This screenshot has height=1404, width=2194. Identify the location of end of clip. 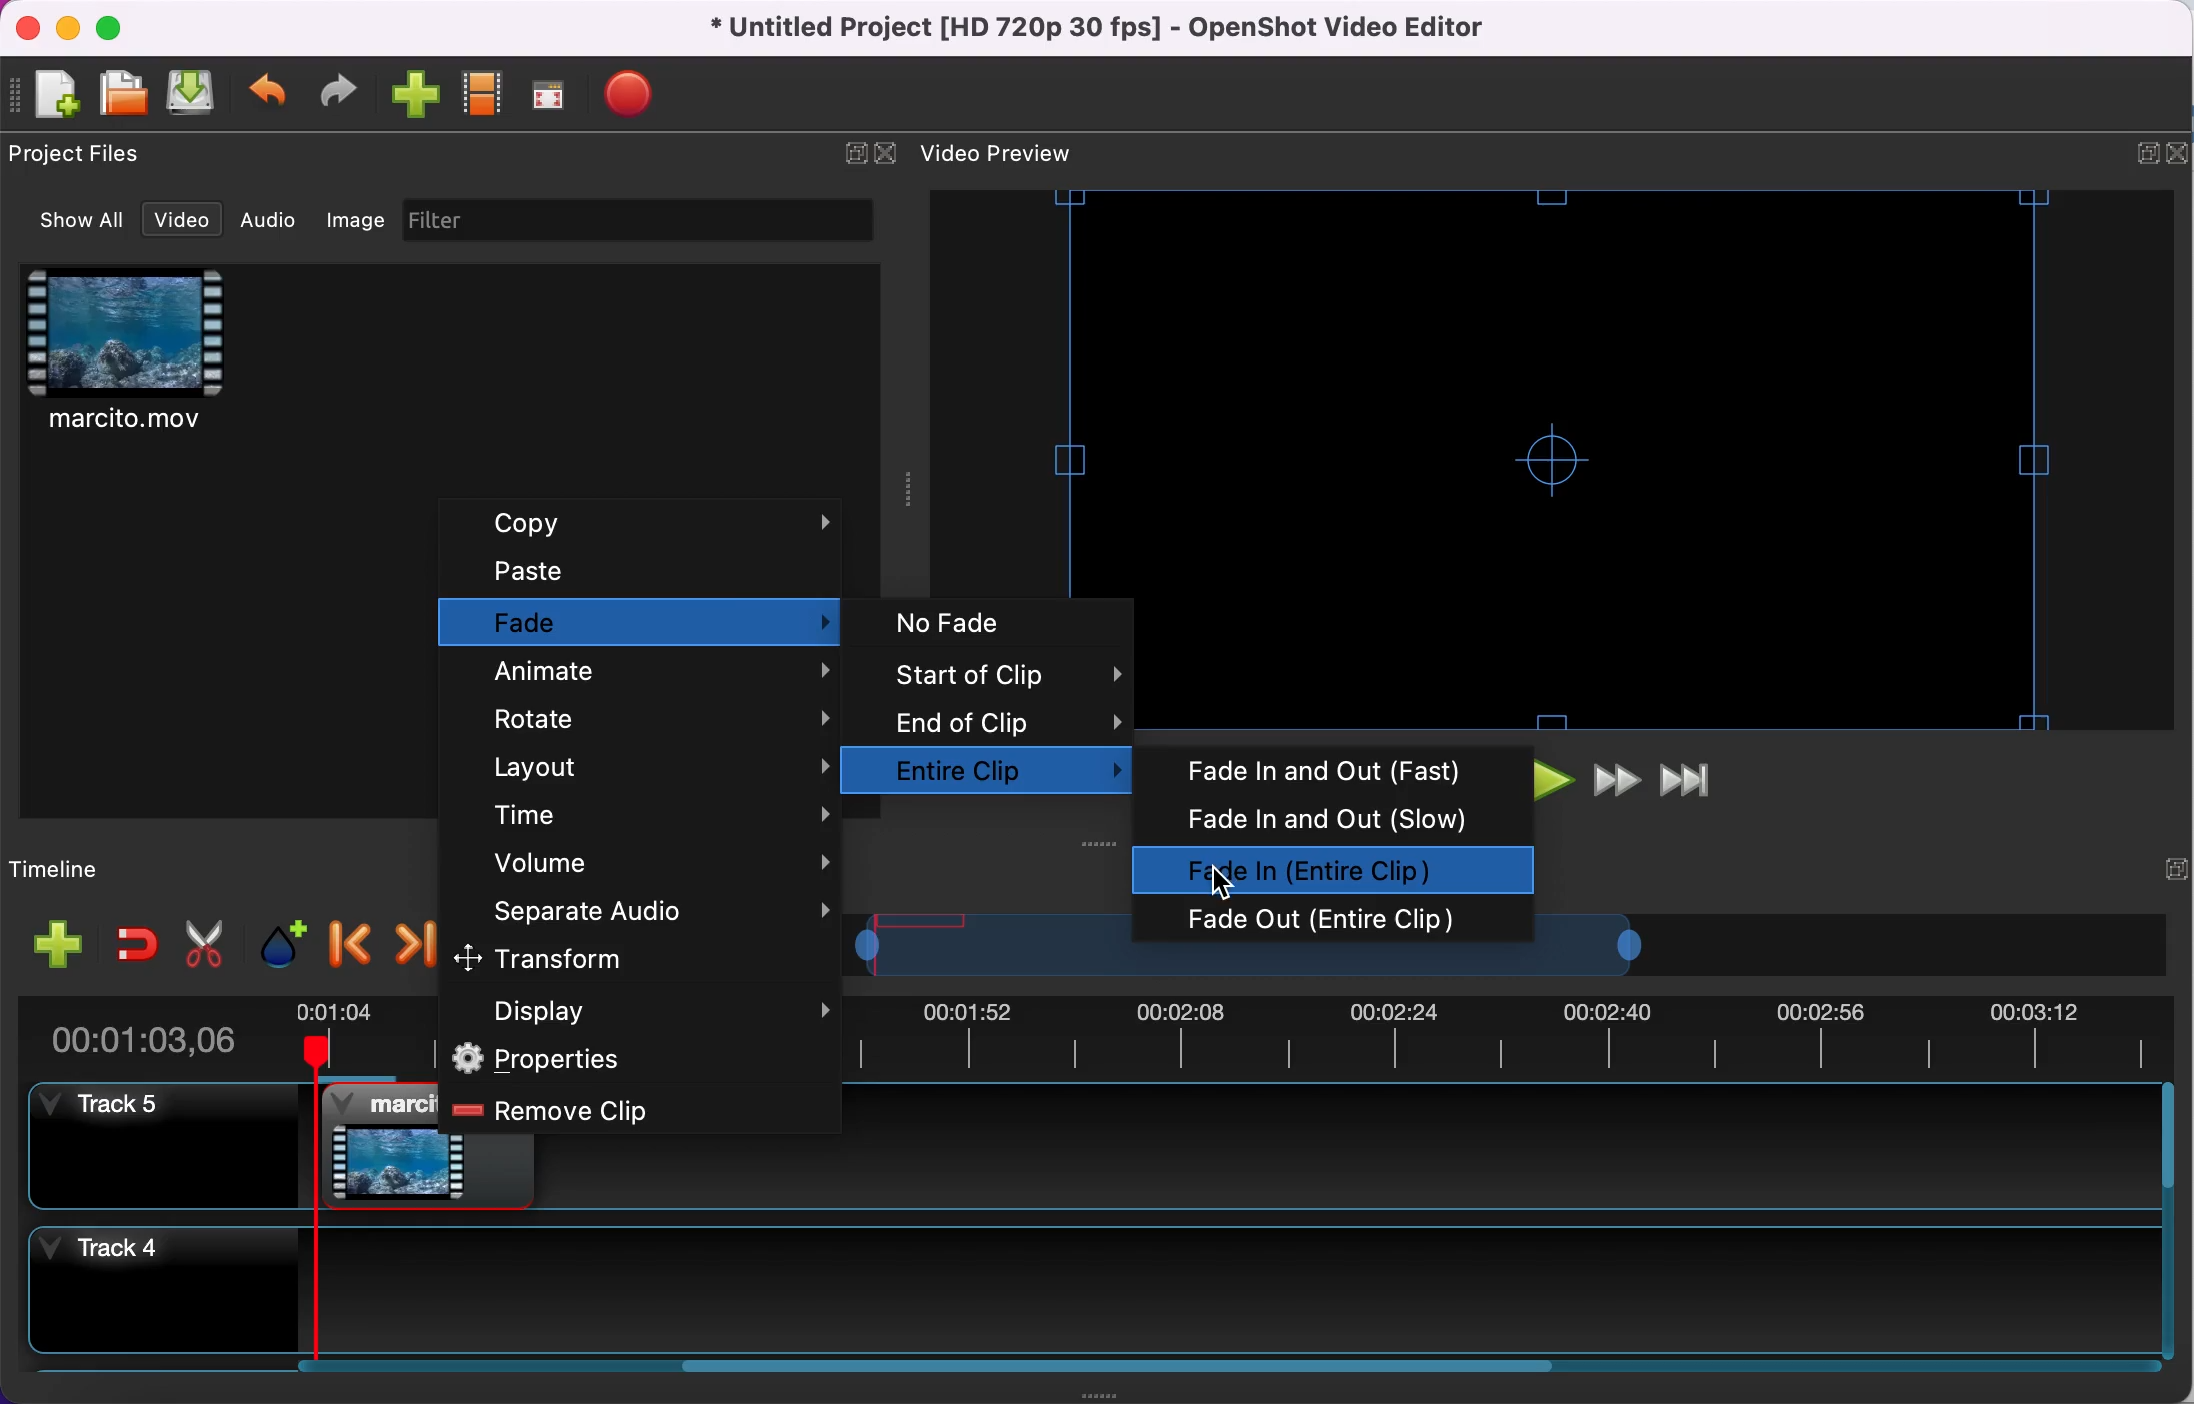
(1008, 718).